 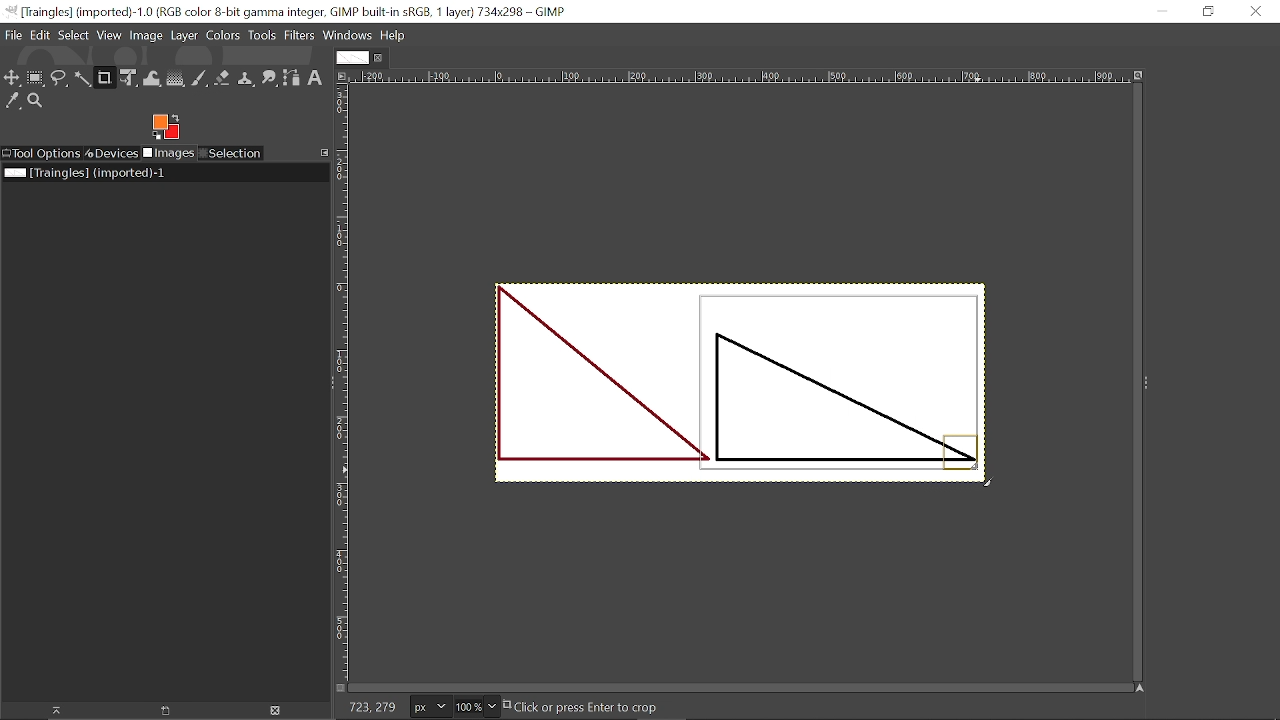 What do you see at coordinates (85, 173) in the screenshot?
I see `Current file name` at bounding box center [85, 173].